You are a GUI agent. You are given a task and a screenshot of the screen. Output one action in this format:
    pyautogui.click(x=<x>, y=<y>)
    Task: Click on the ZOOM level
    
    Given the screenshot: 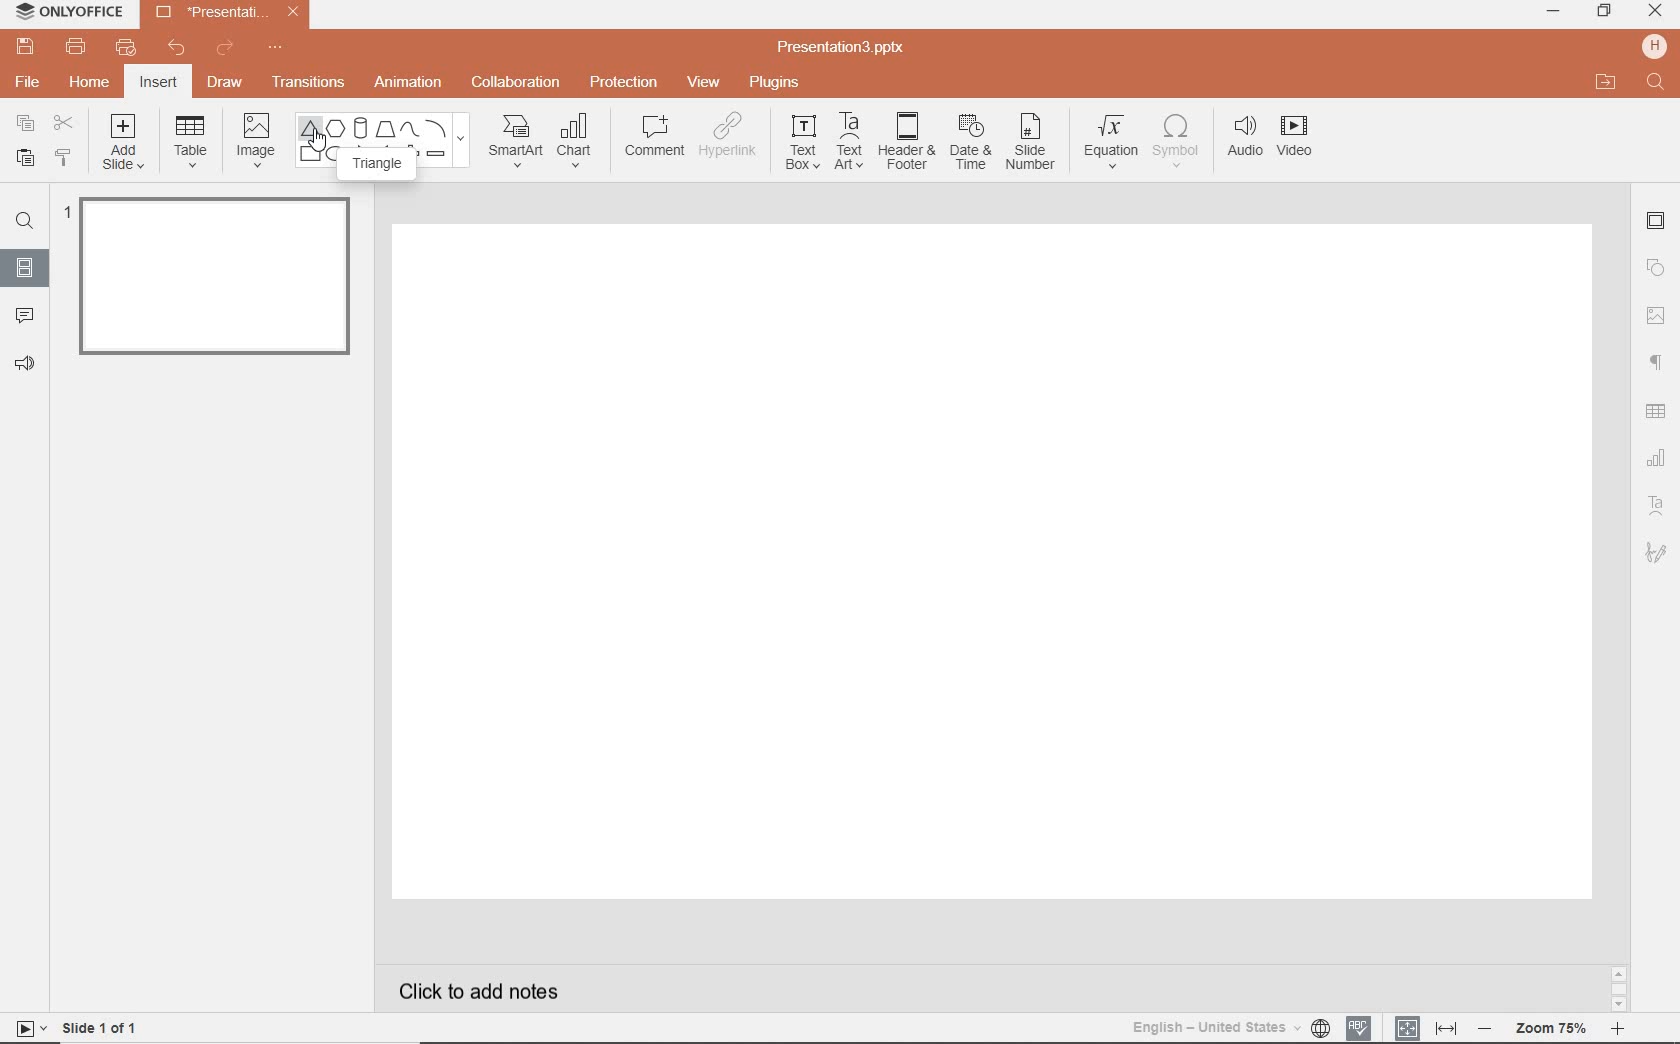 What is the action you would take?
    pyautogui.click(x=1552, y=1029)
    